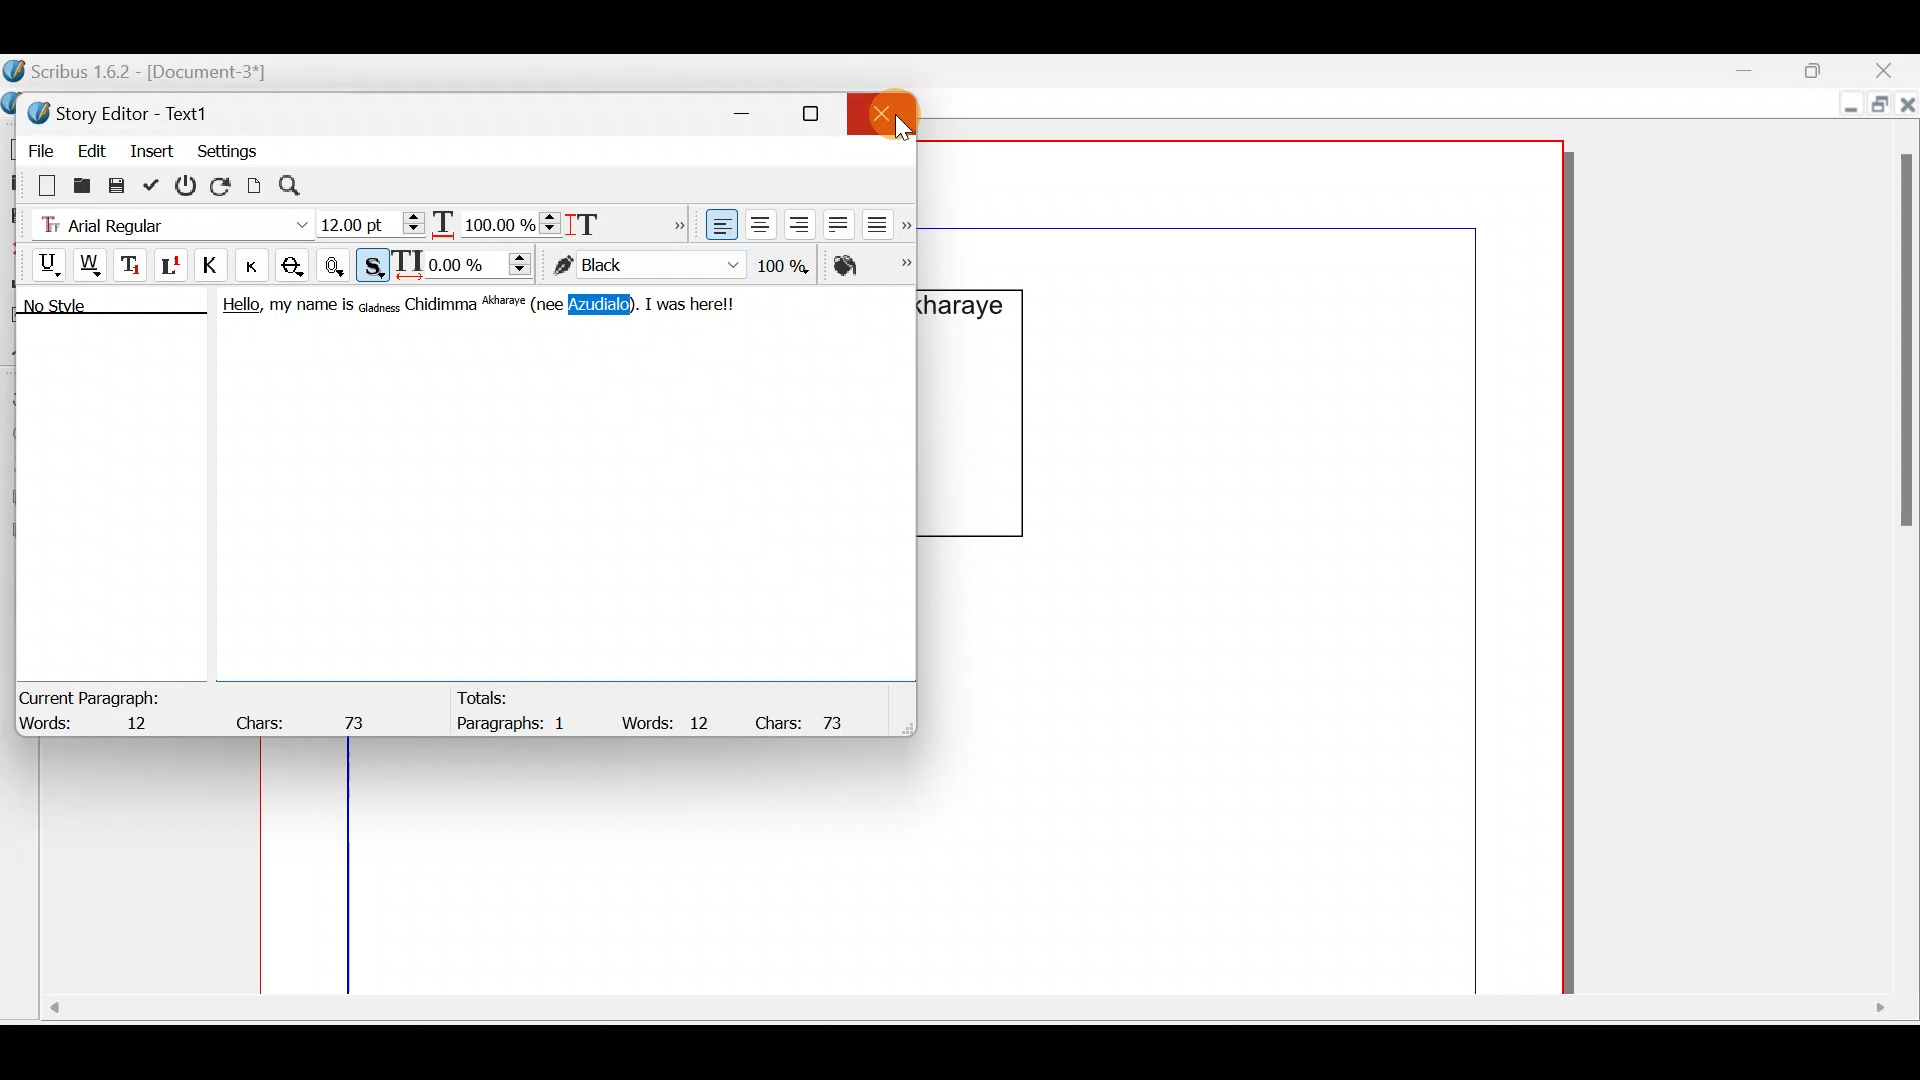 The image size is (1920, 1080). Describe the element at coordinates (758, 221) in the screenshot. I see `Align text center` at that location.